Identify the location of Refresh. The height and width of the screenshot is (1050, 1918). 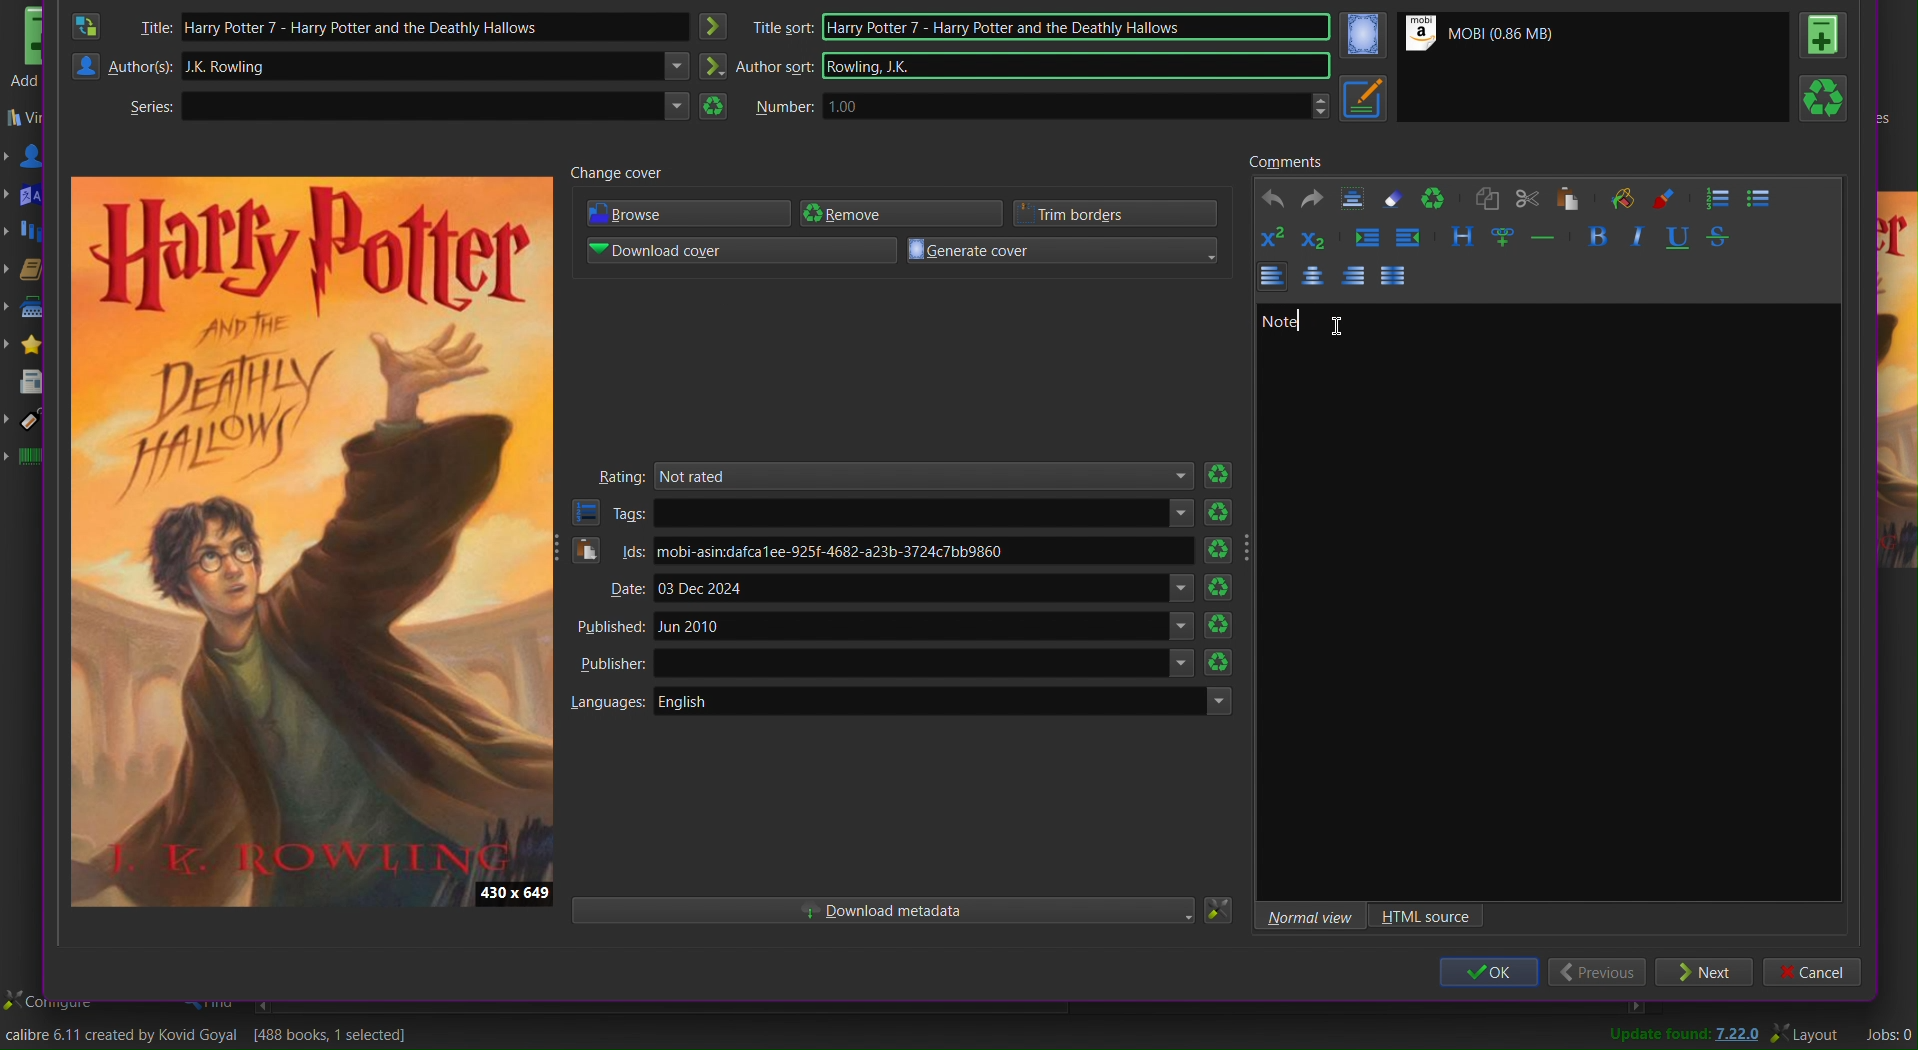
(1223, 473).